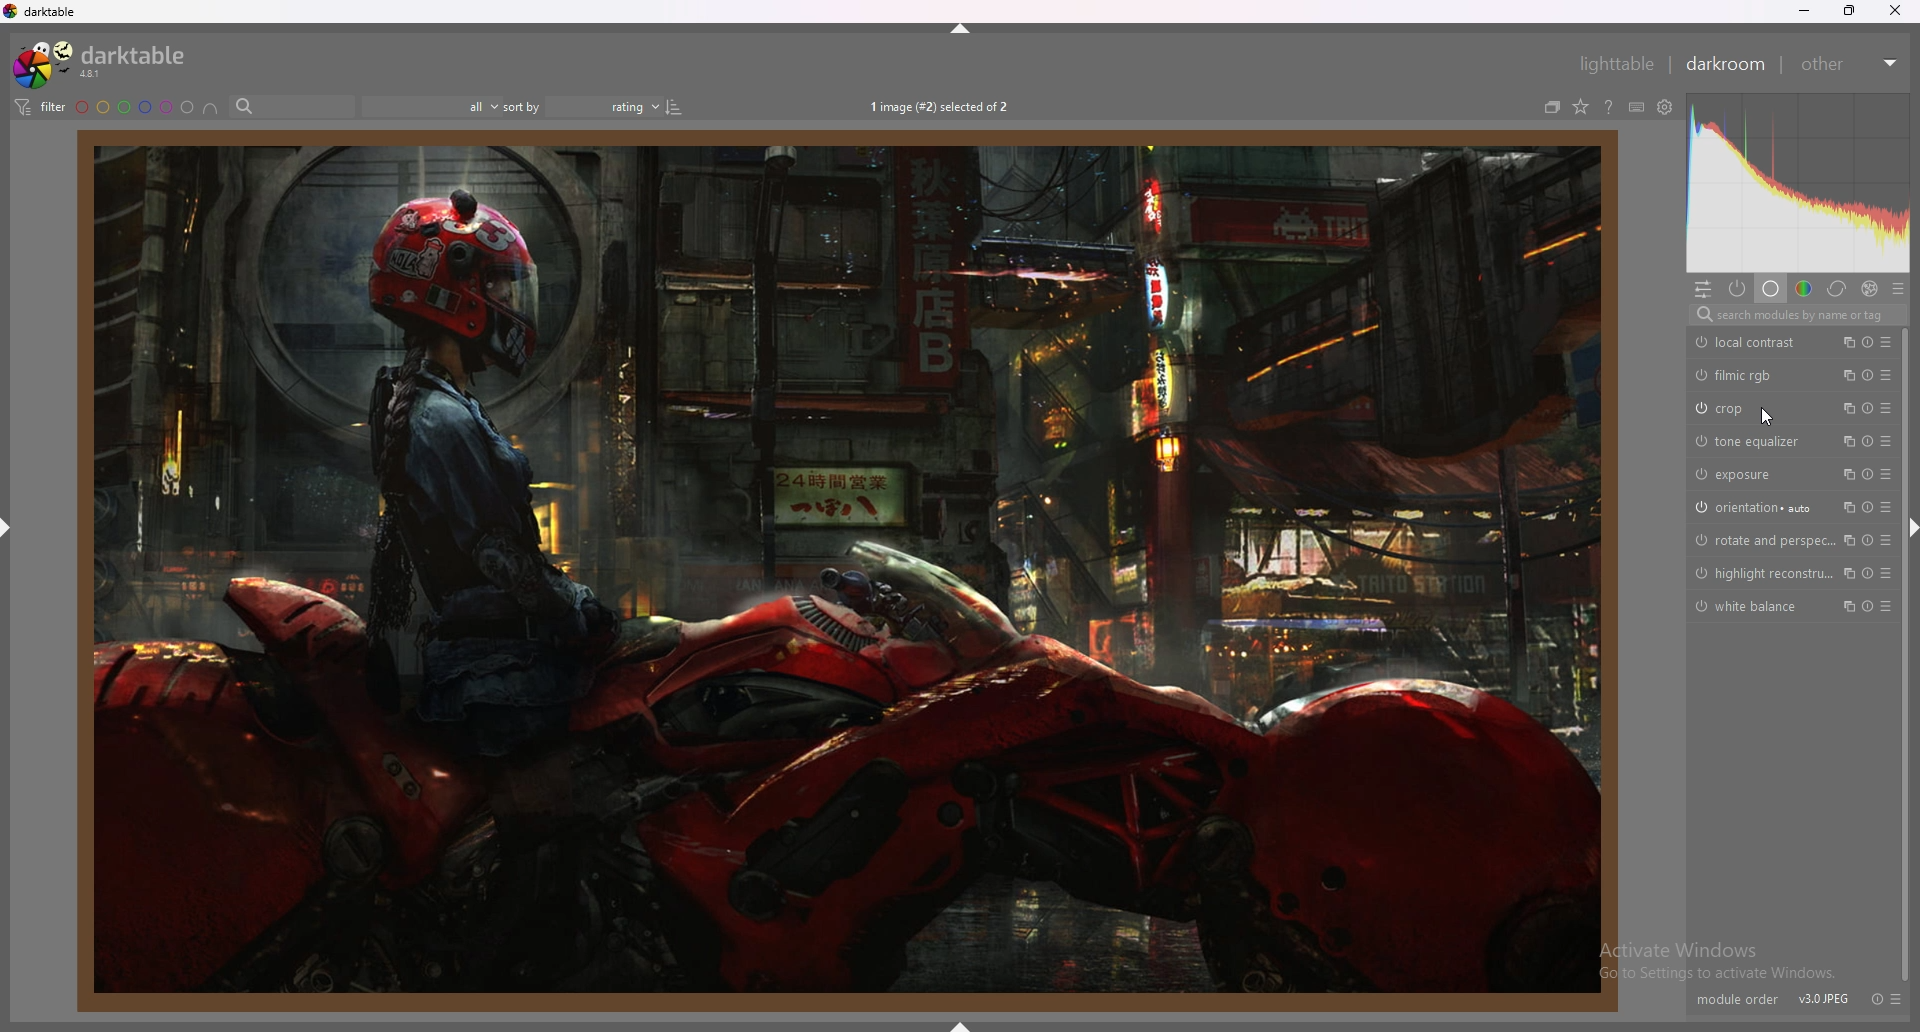 The width and height of the screenshot is (1920, 1032). What do you see at coordinates (616, 106) in the screenshot?
I see `Sort order` at bounding box center [616, 106].